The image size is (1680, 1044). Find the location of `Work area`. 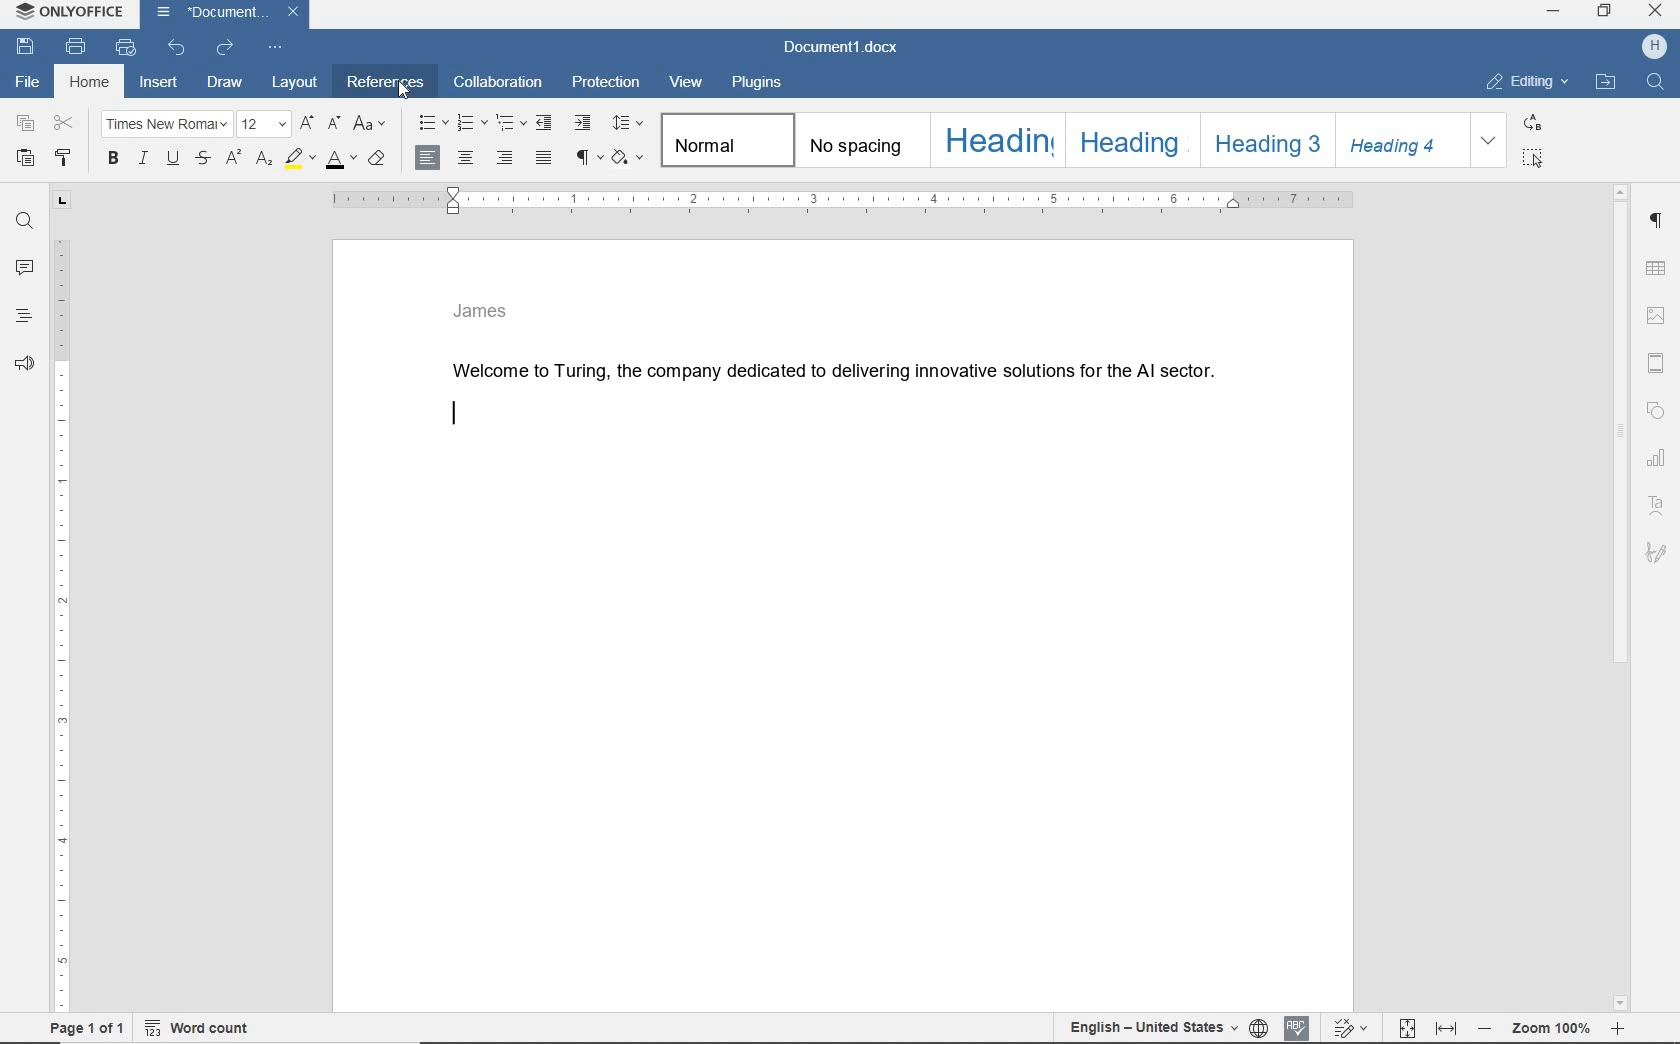

Work area is located at coordinates (845, 733).